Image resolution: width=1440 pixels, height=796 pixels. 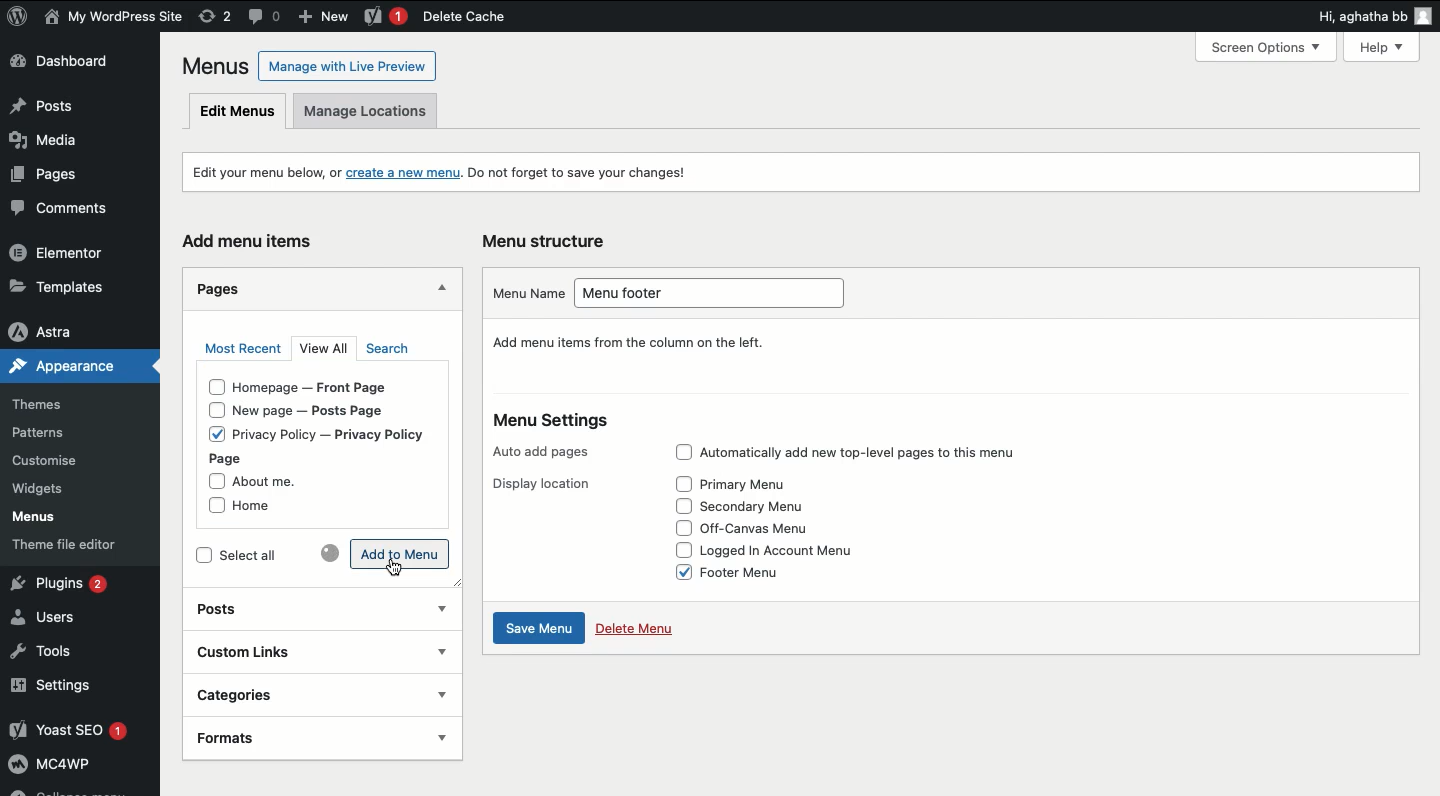 I want to click on Footer menu (selected), so click(x=766, y=574).